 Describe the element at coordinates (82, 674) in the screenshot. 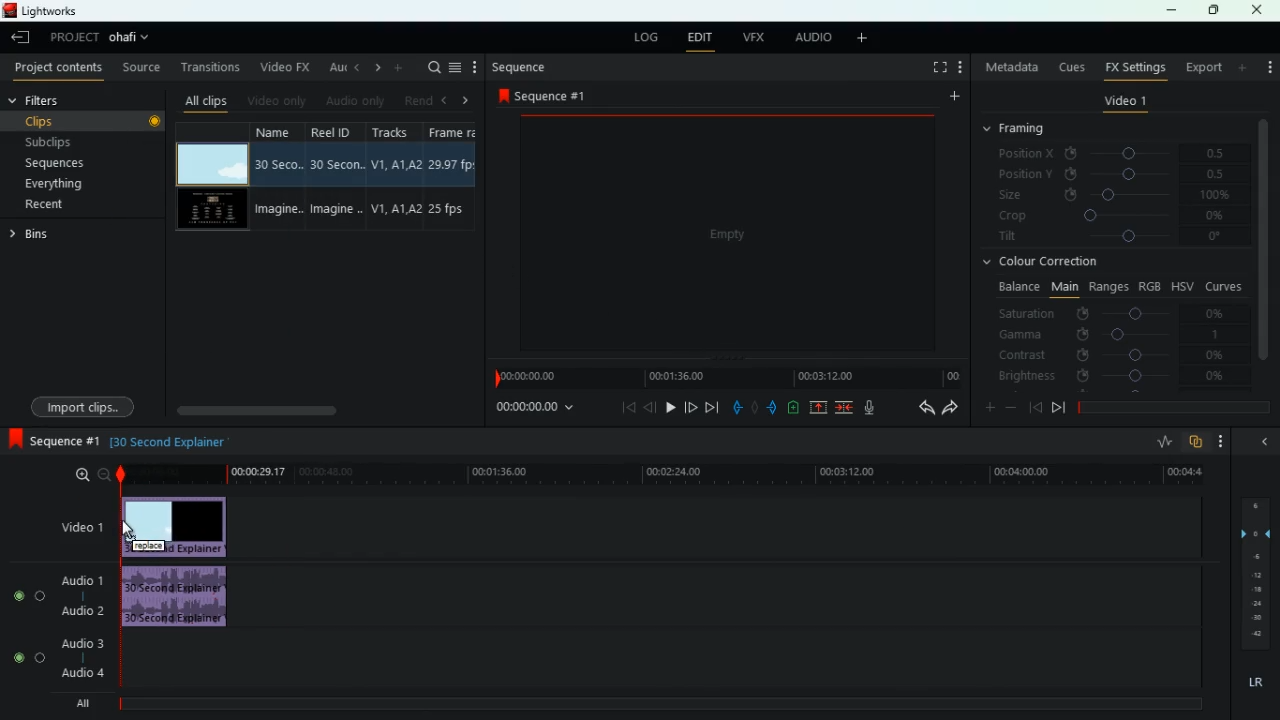

I see `audio 4` at that location.